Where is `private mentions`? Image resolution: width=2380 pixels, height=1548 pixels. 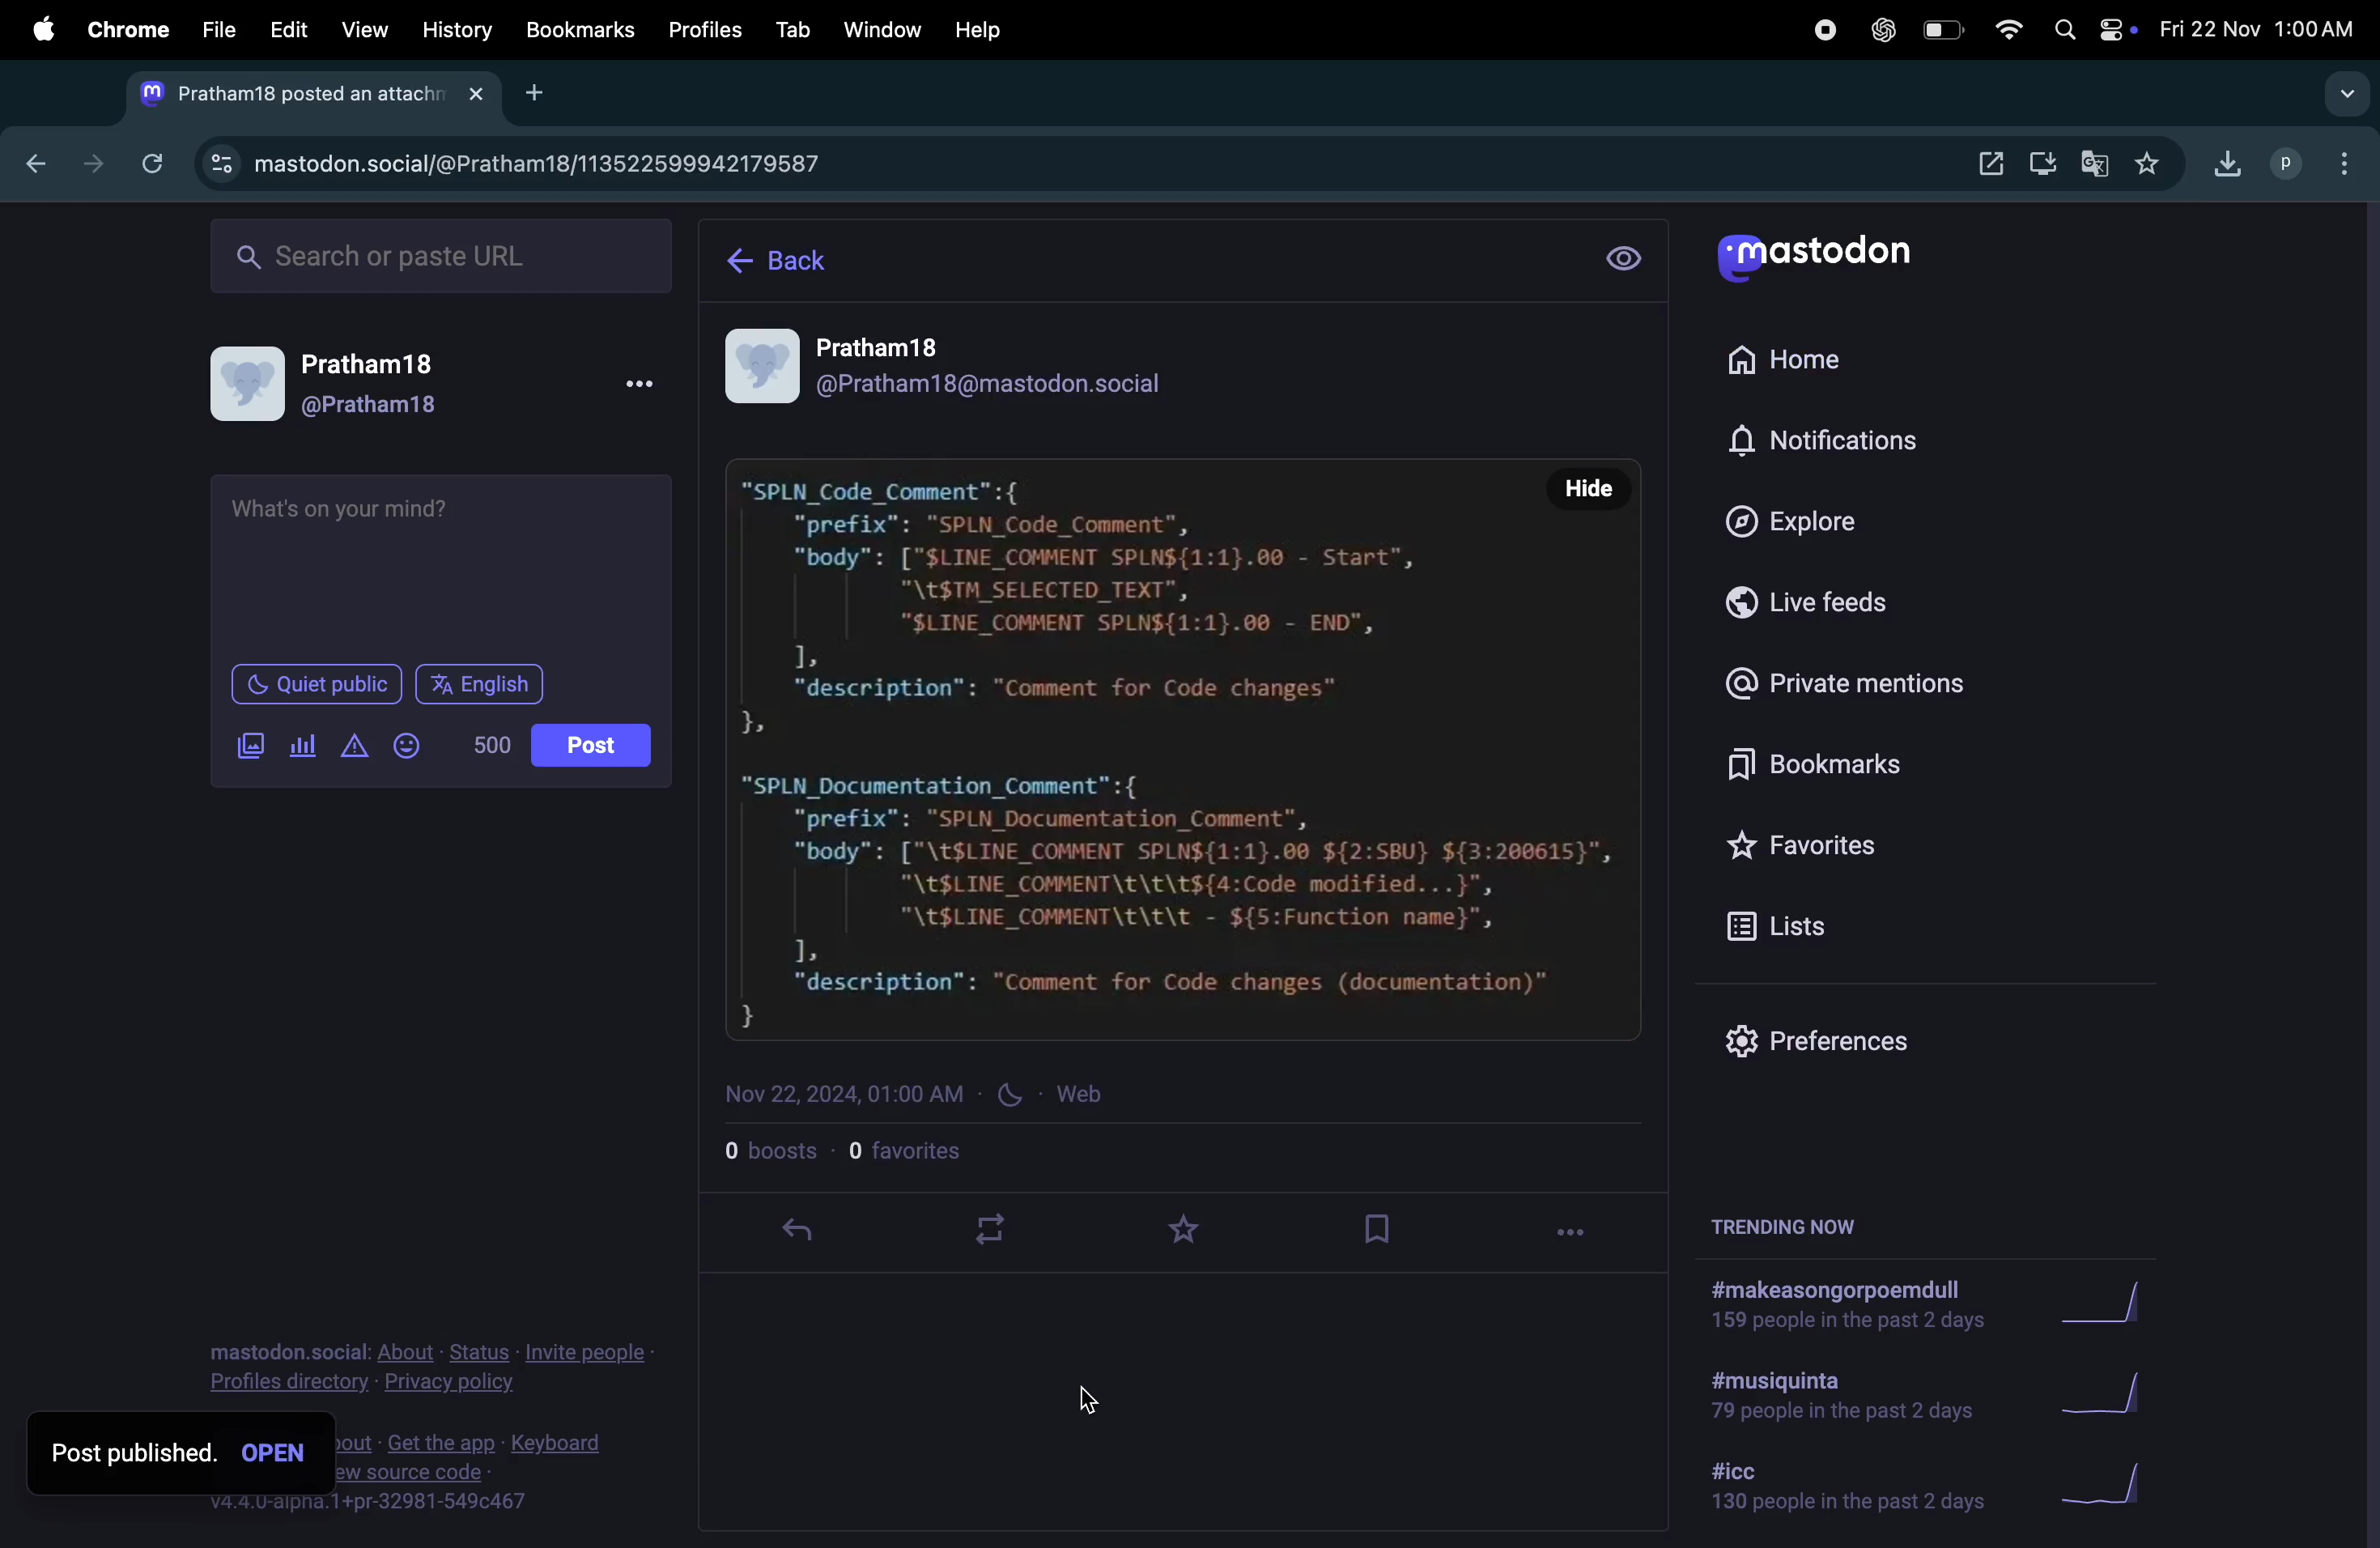 private mentions is located at coordinates (1873, 677).